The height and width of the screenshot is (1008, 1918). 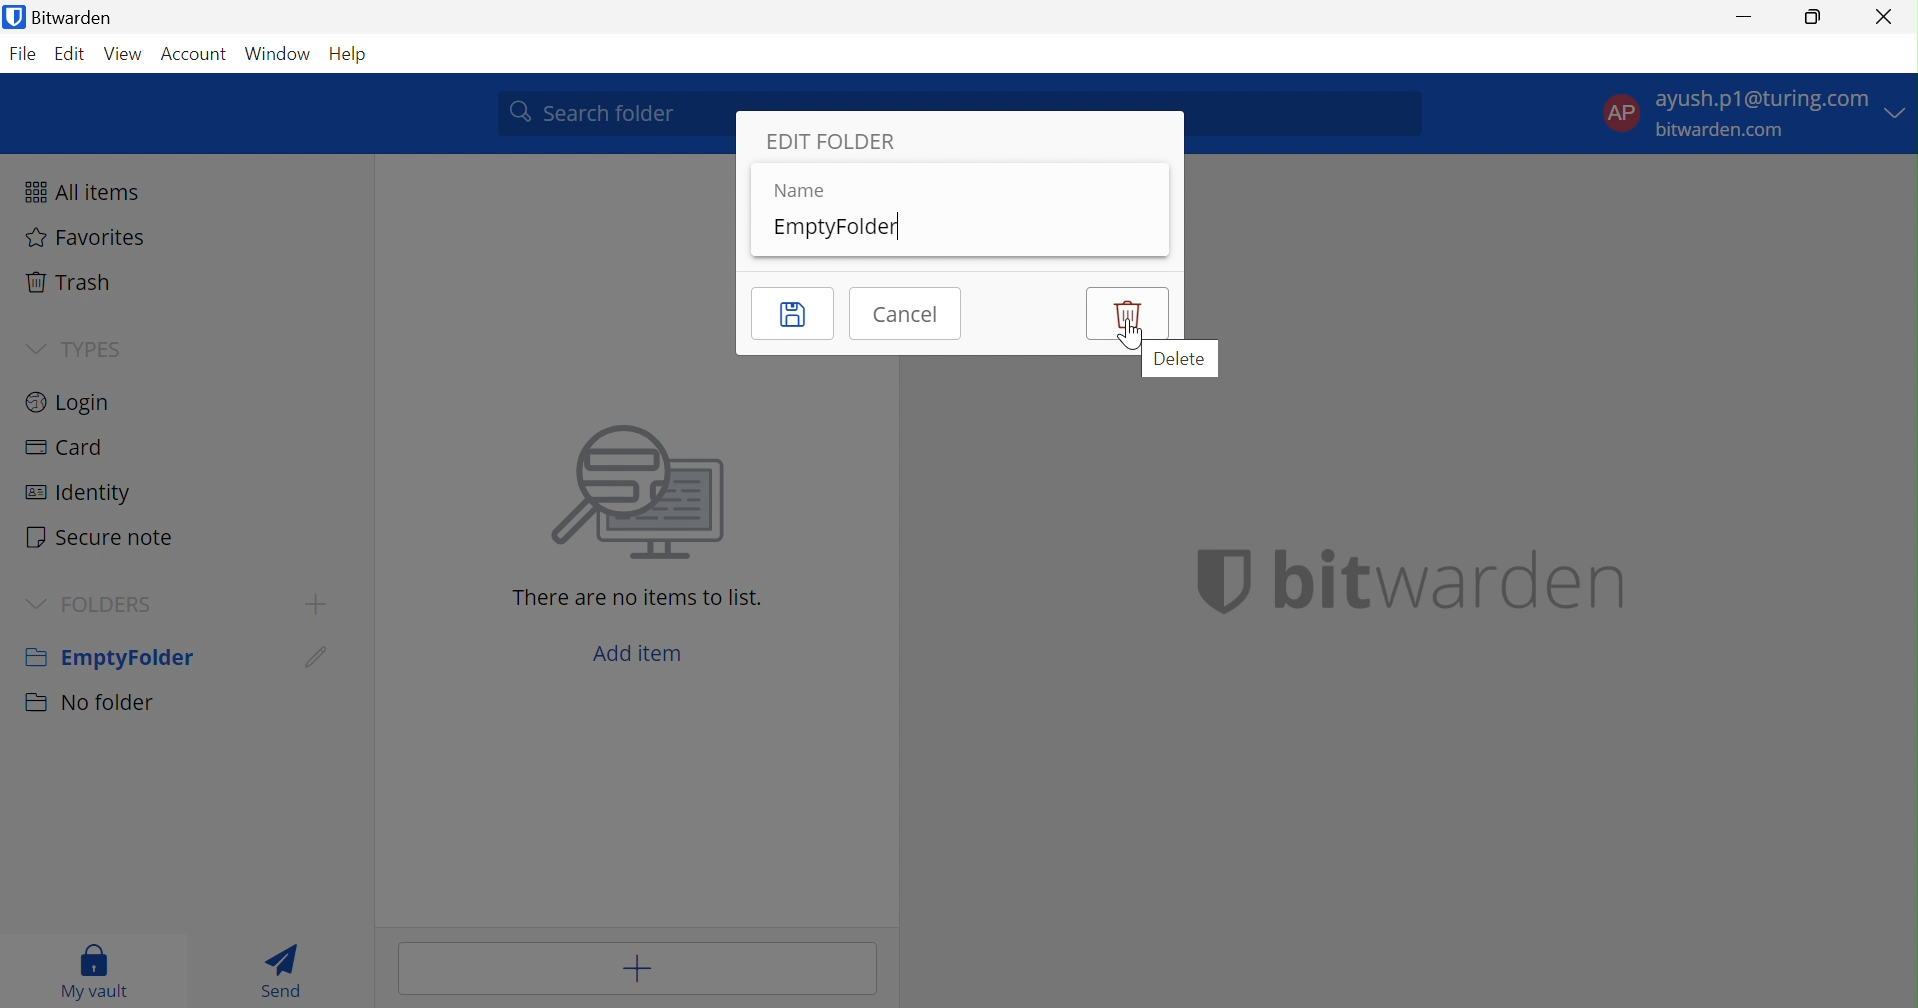 I want to click on Help, so click(x=359, y=55).